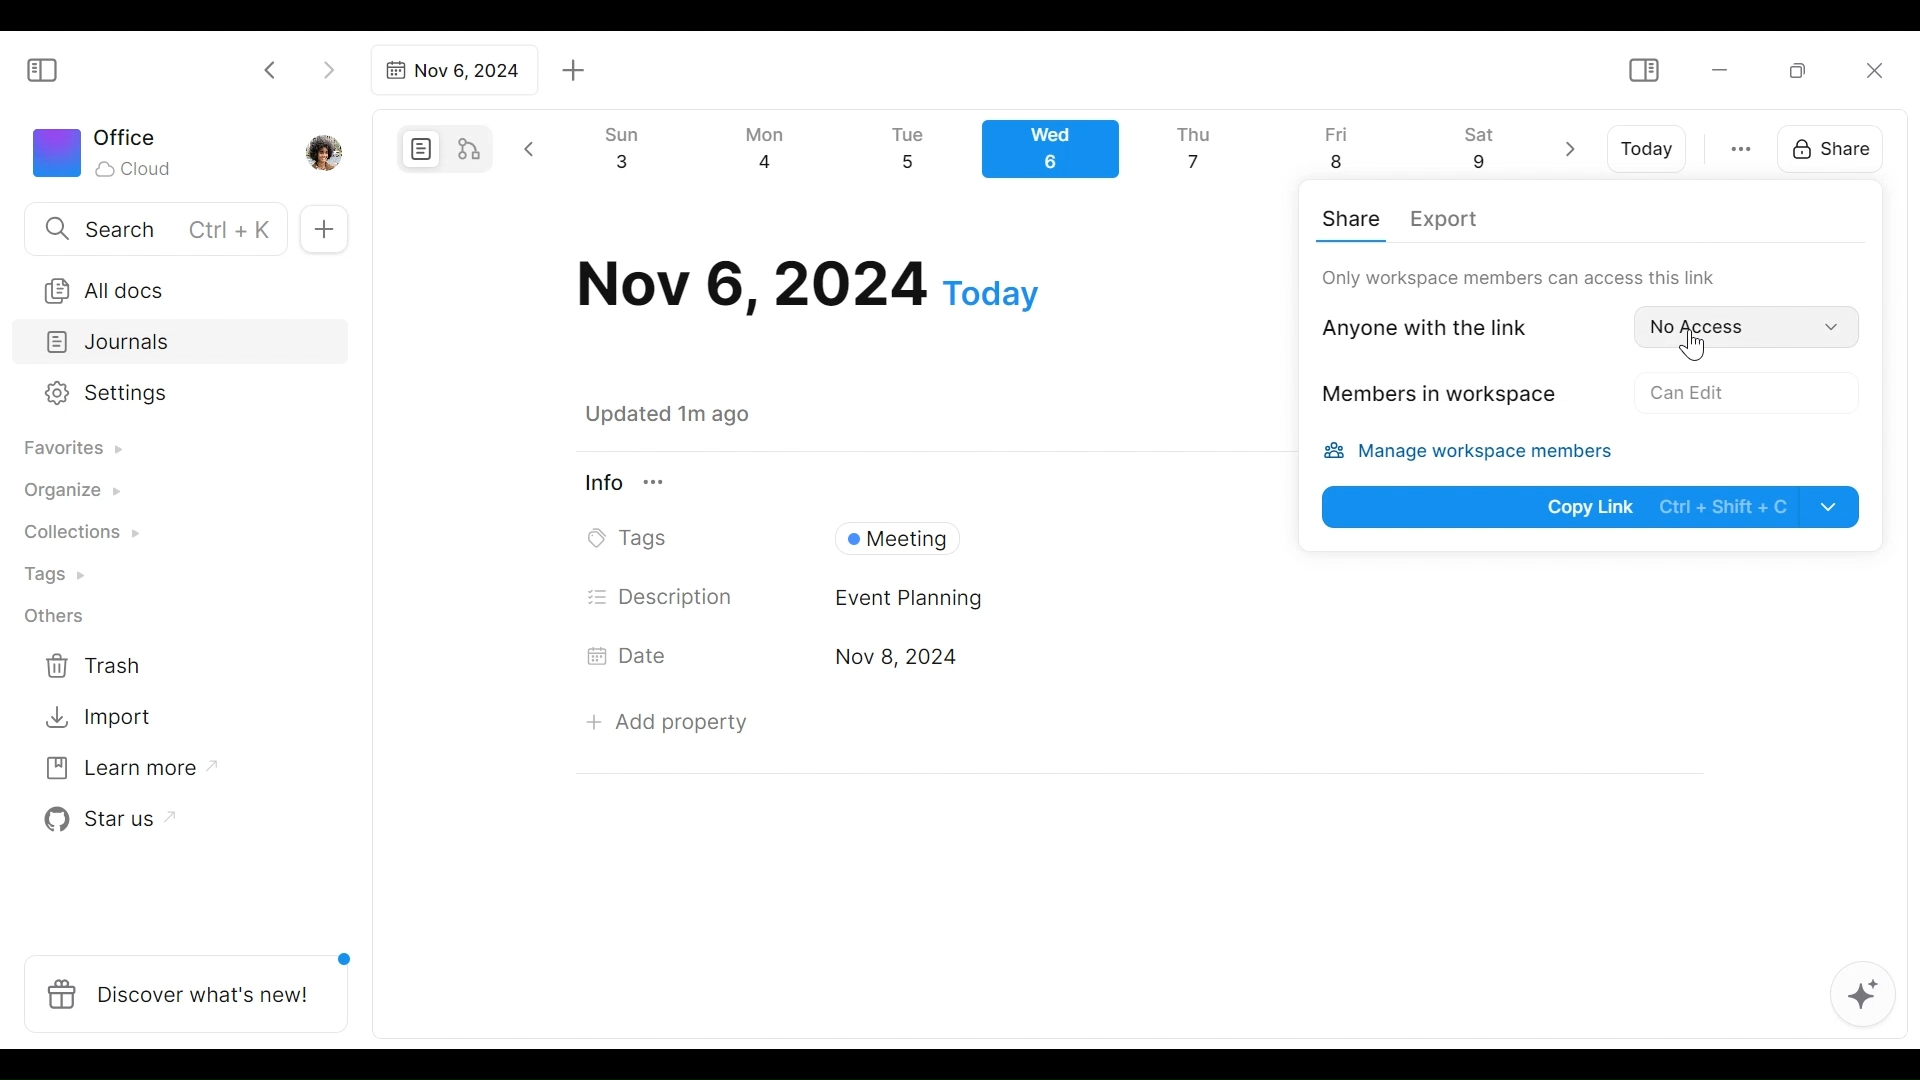  Describe the element at coordinates (70, 492) in the screenshot. I see `Organize` at that location.